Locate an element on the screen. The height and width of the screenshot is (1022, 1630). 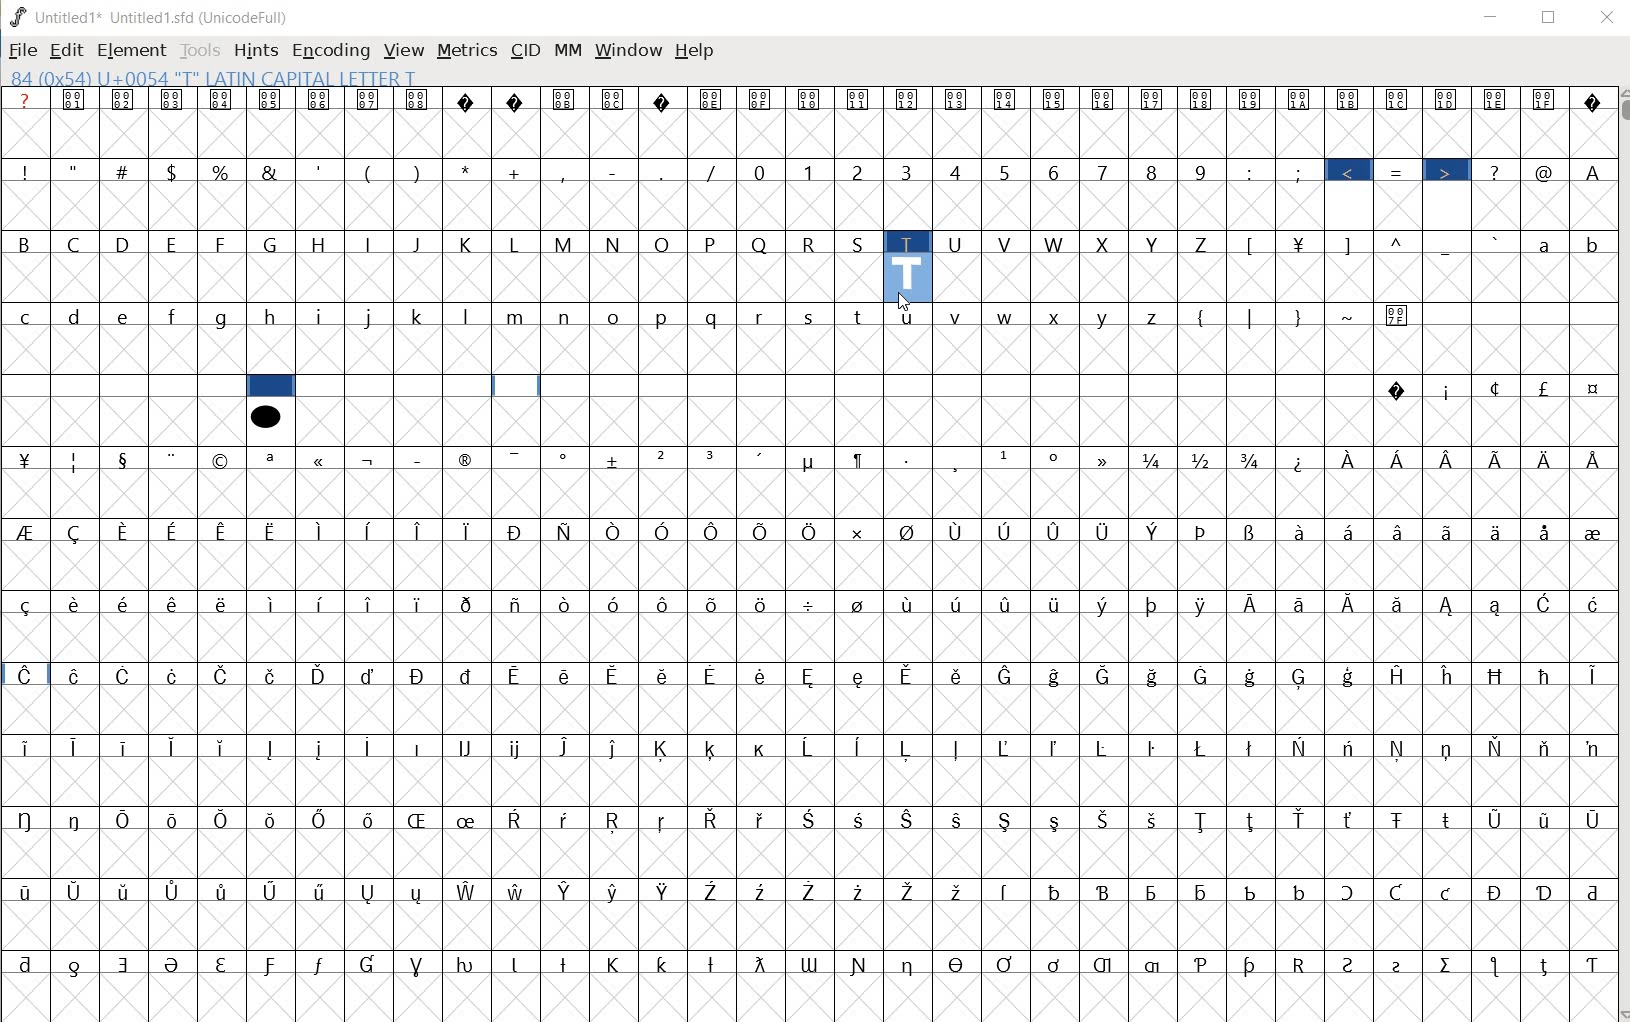
X is located at coordinates (1106, 244).